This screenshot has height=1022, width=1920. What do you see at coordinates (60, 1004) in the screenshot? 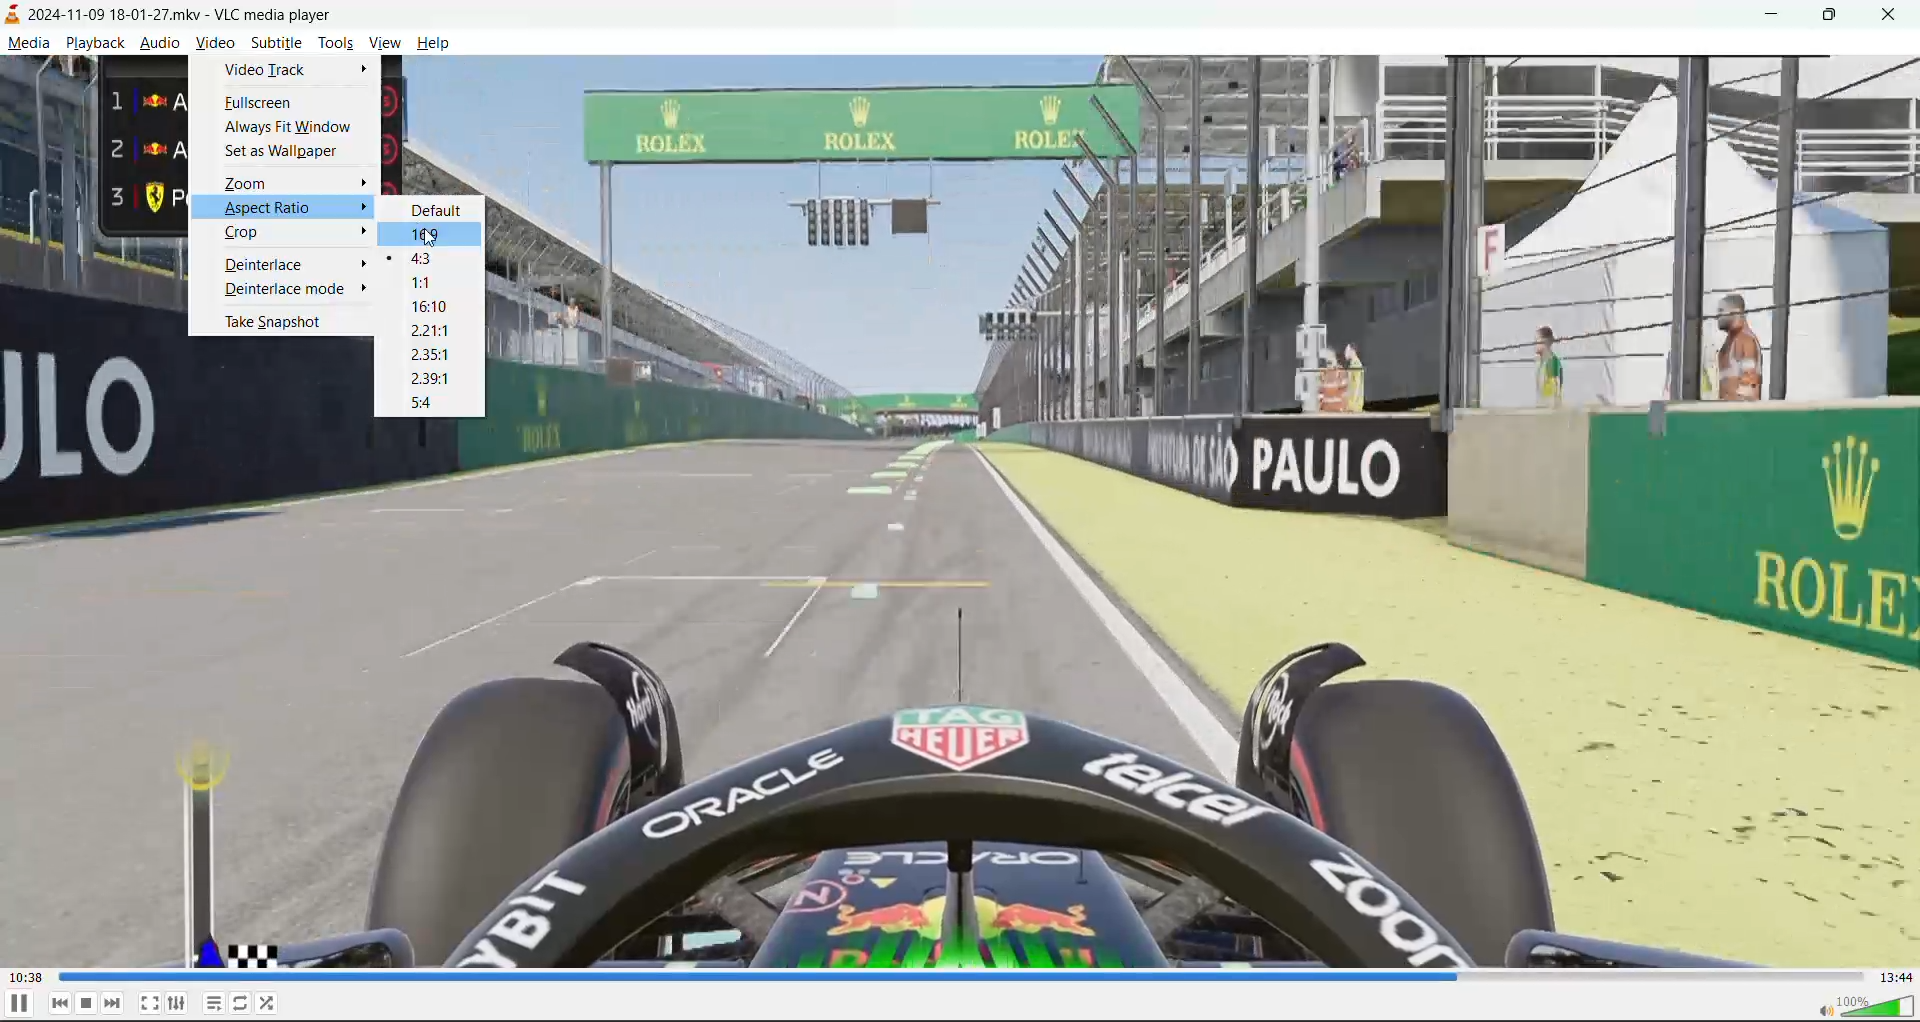
I see `previous` at bounding box center [60, 1004].